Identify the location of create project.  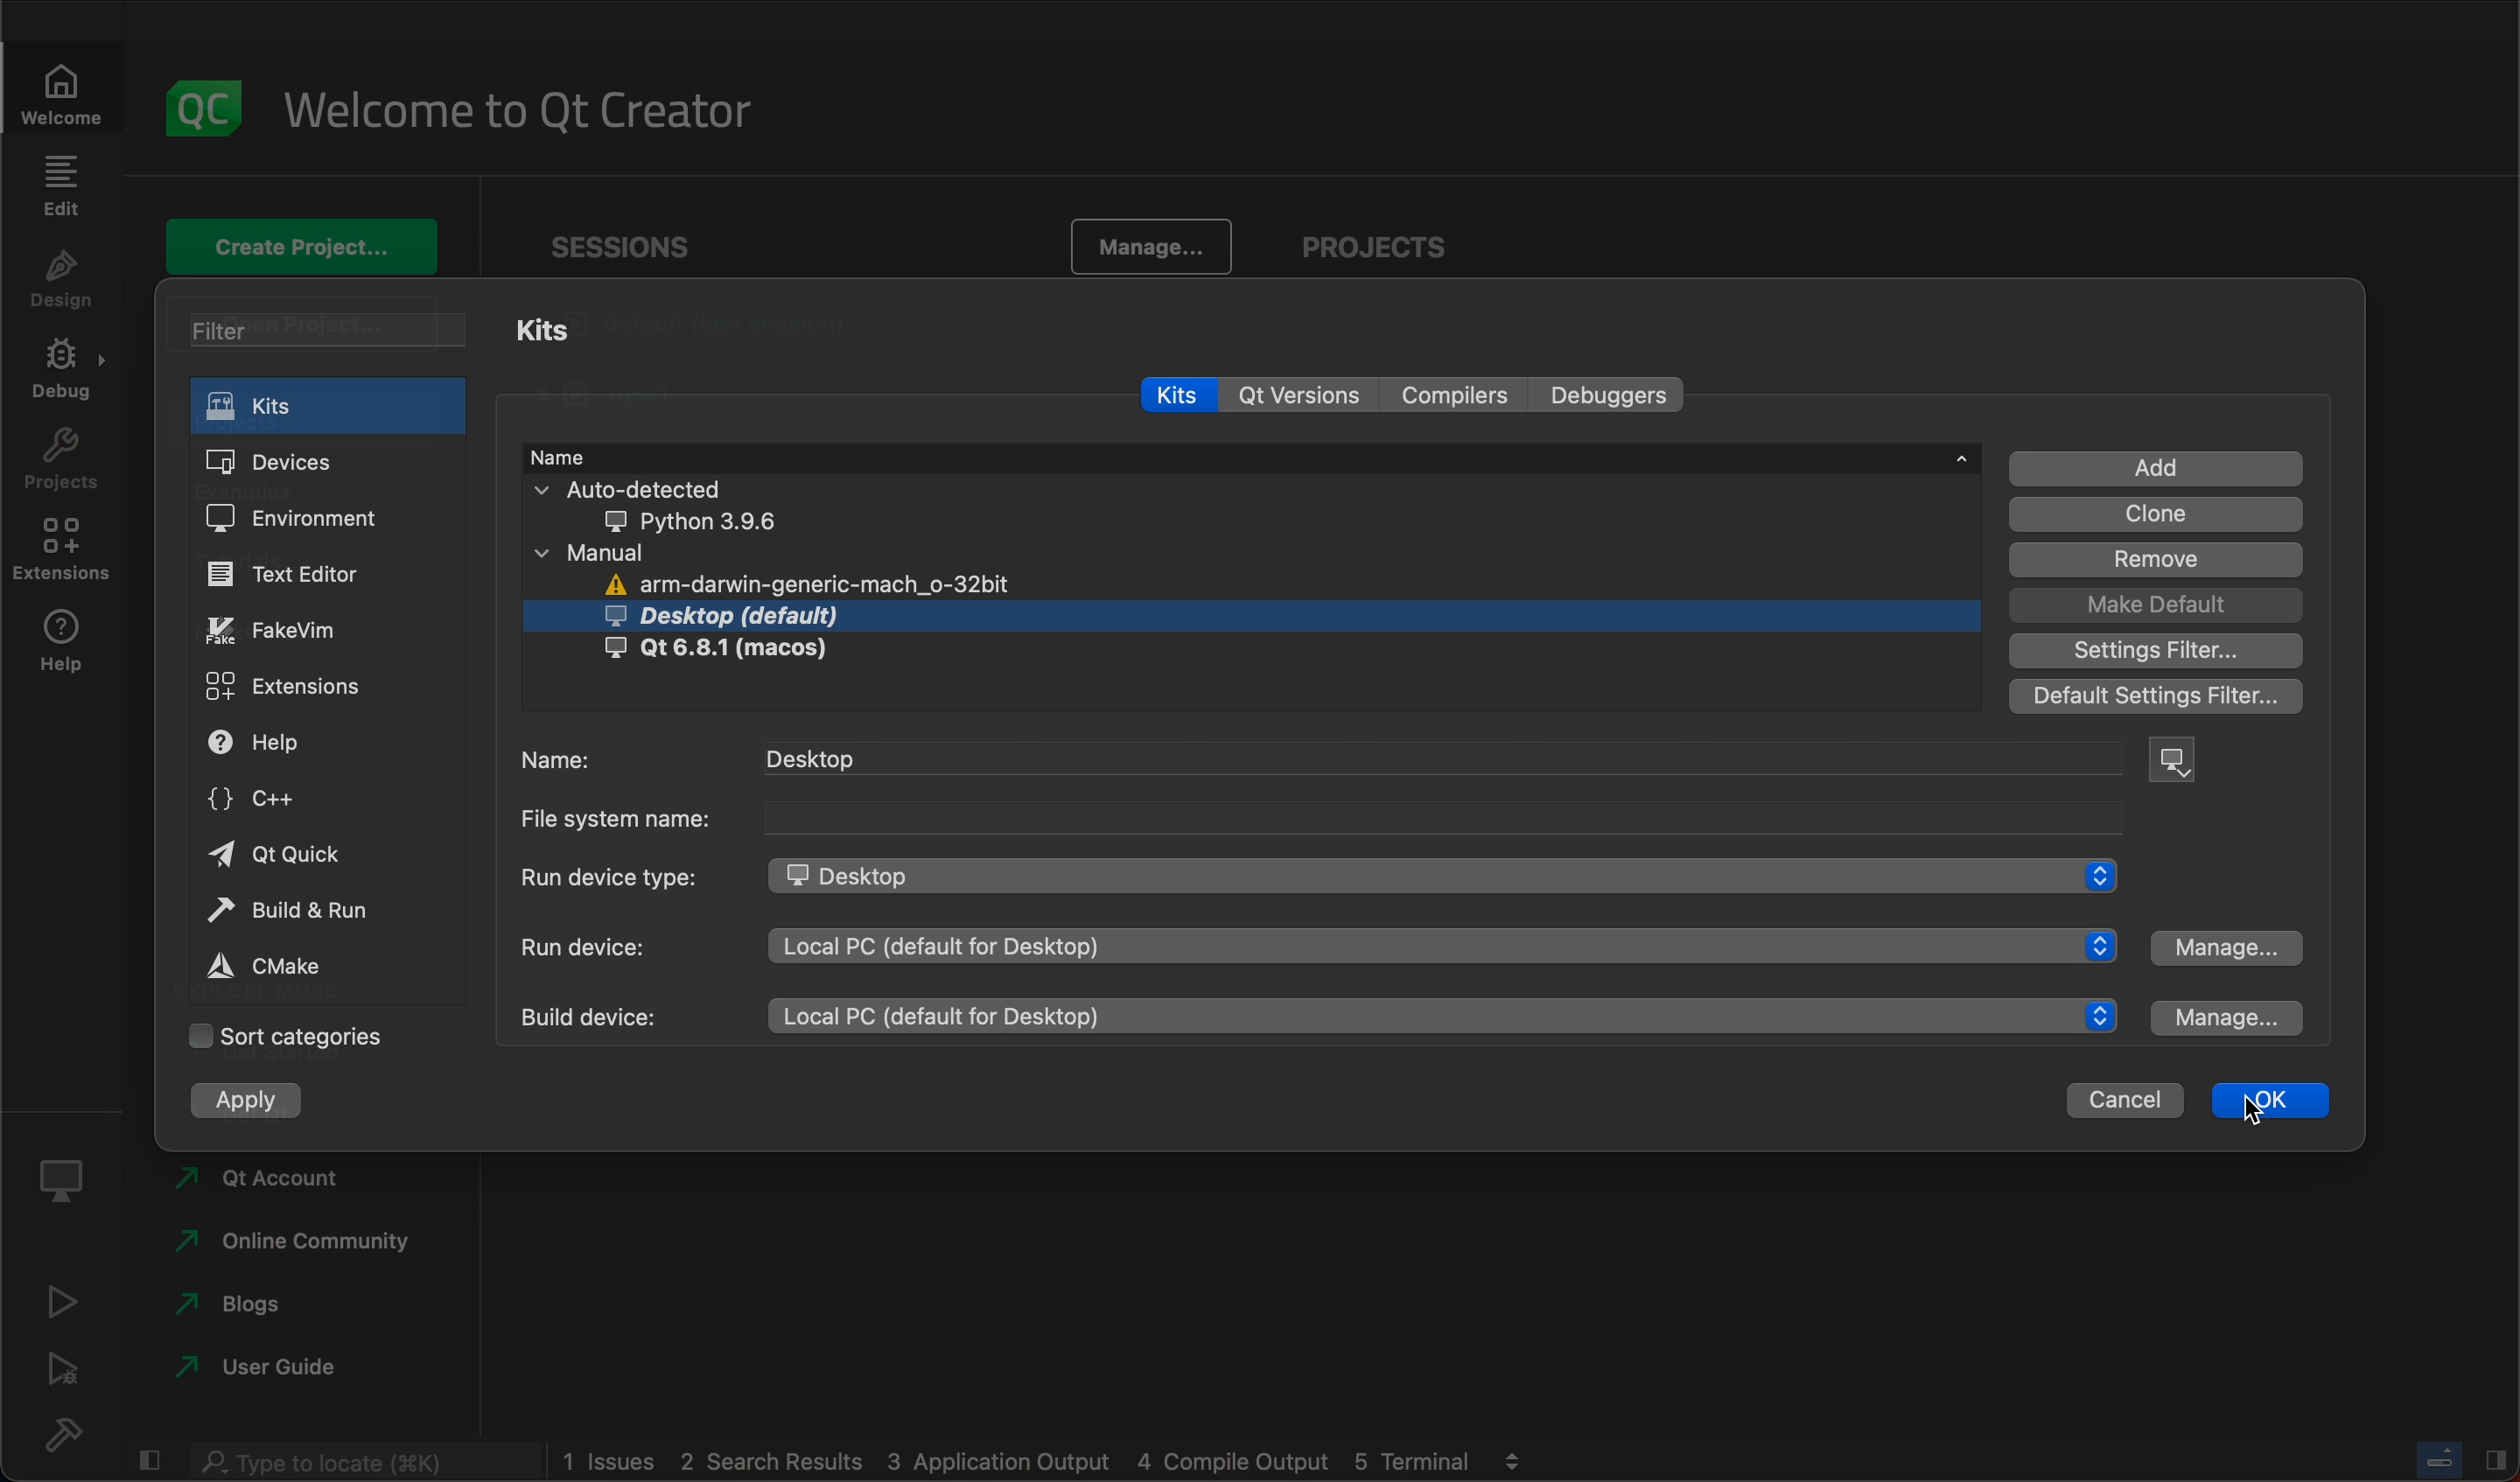
(308, 250).